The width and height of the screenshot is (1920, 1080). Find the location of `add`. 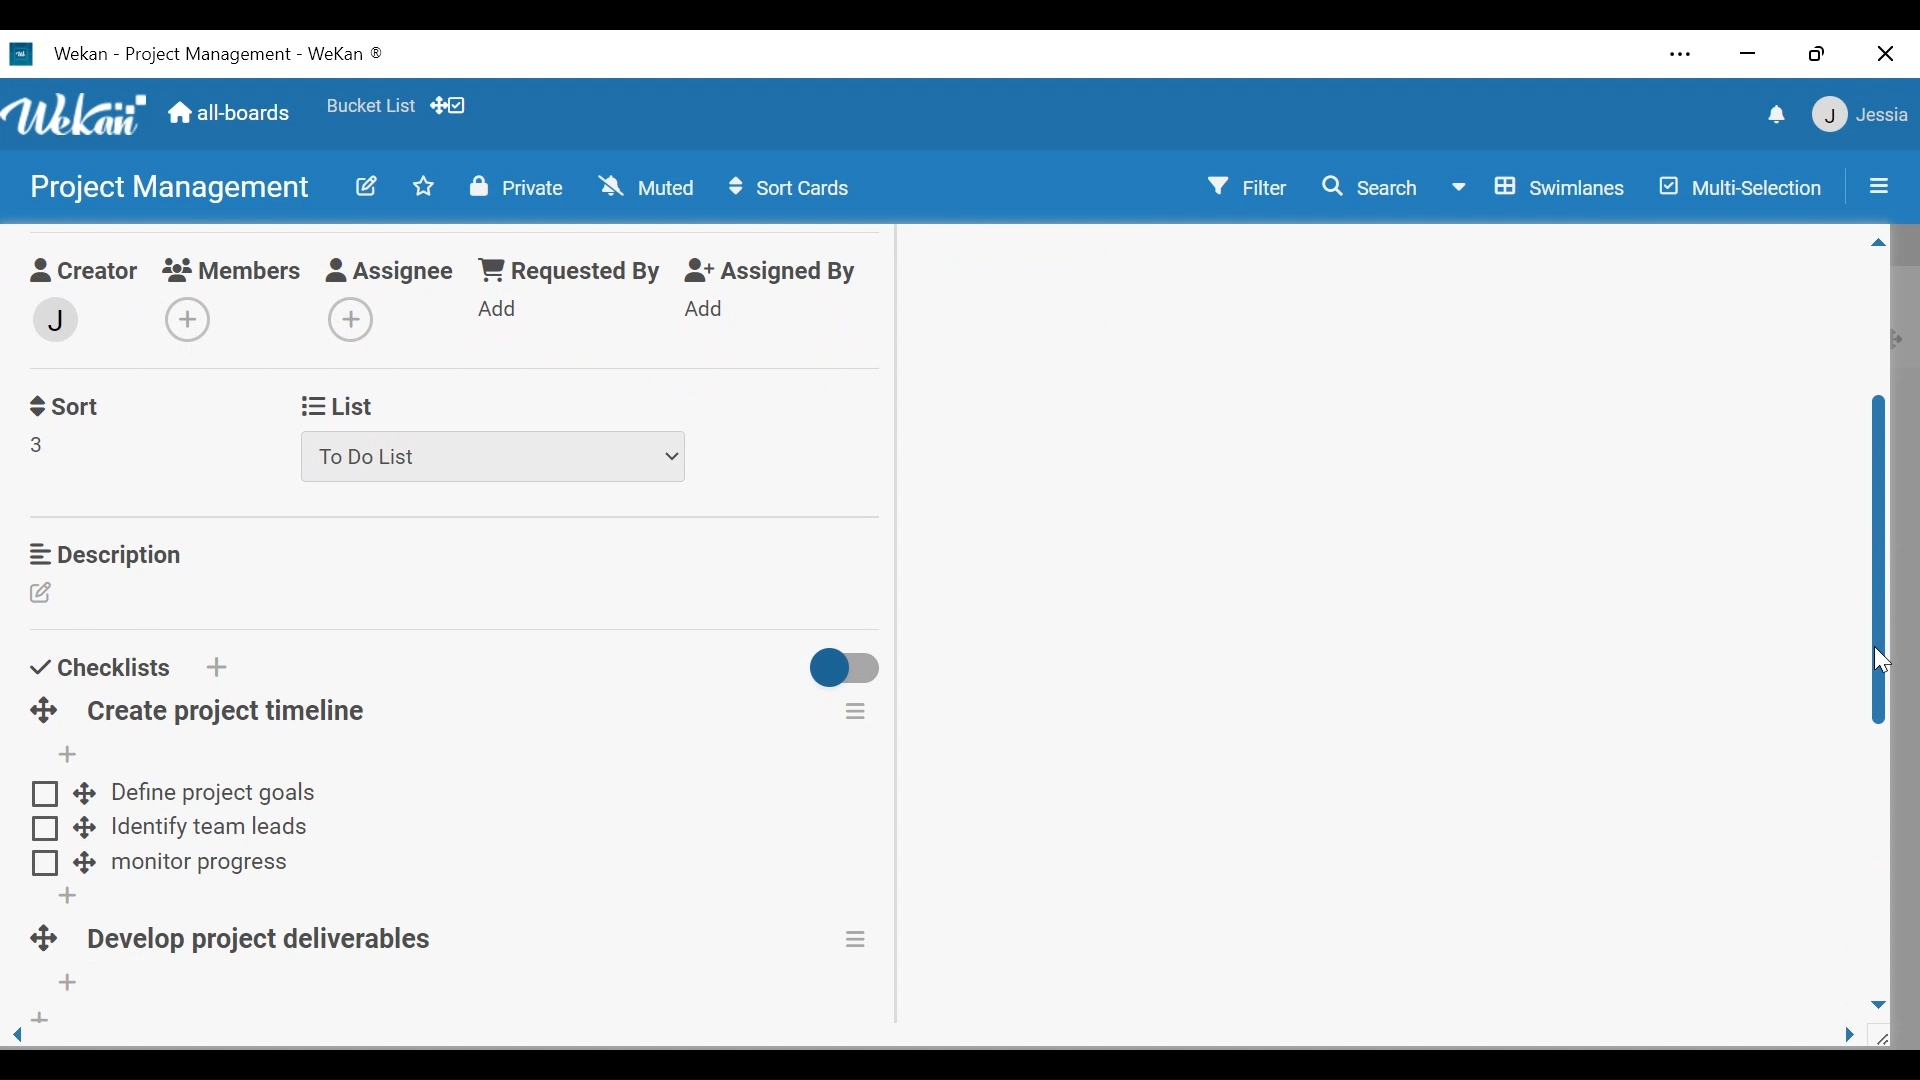

add is located at coordinates (62, 896).